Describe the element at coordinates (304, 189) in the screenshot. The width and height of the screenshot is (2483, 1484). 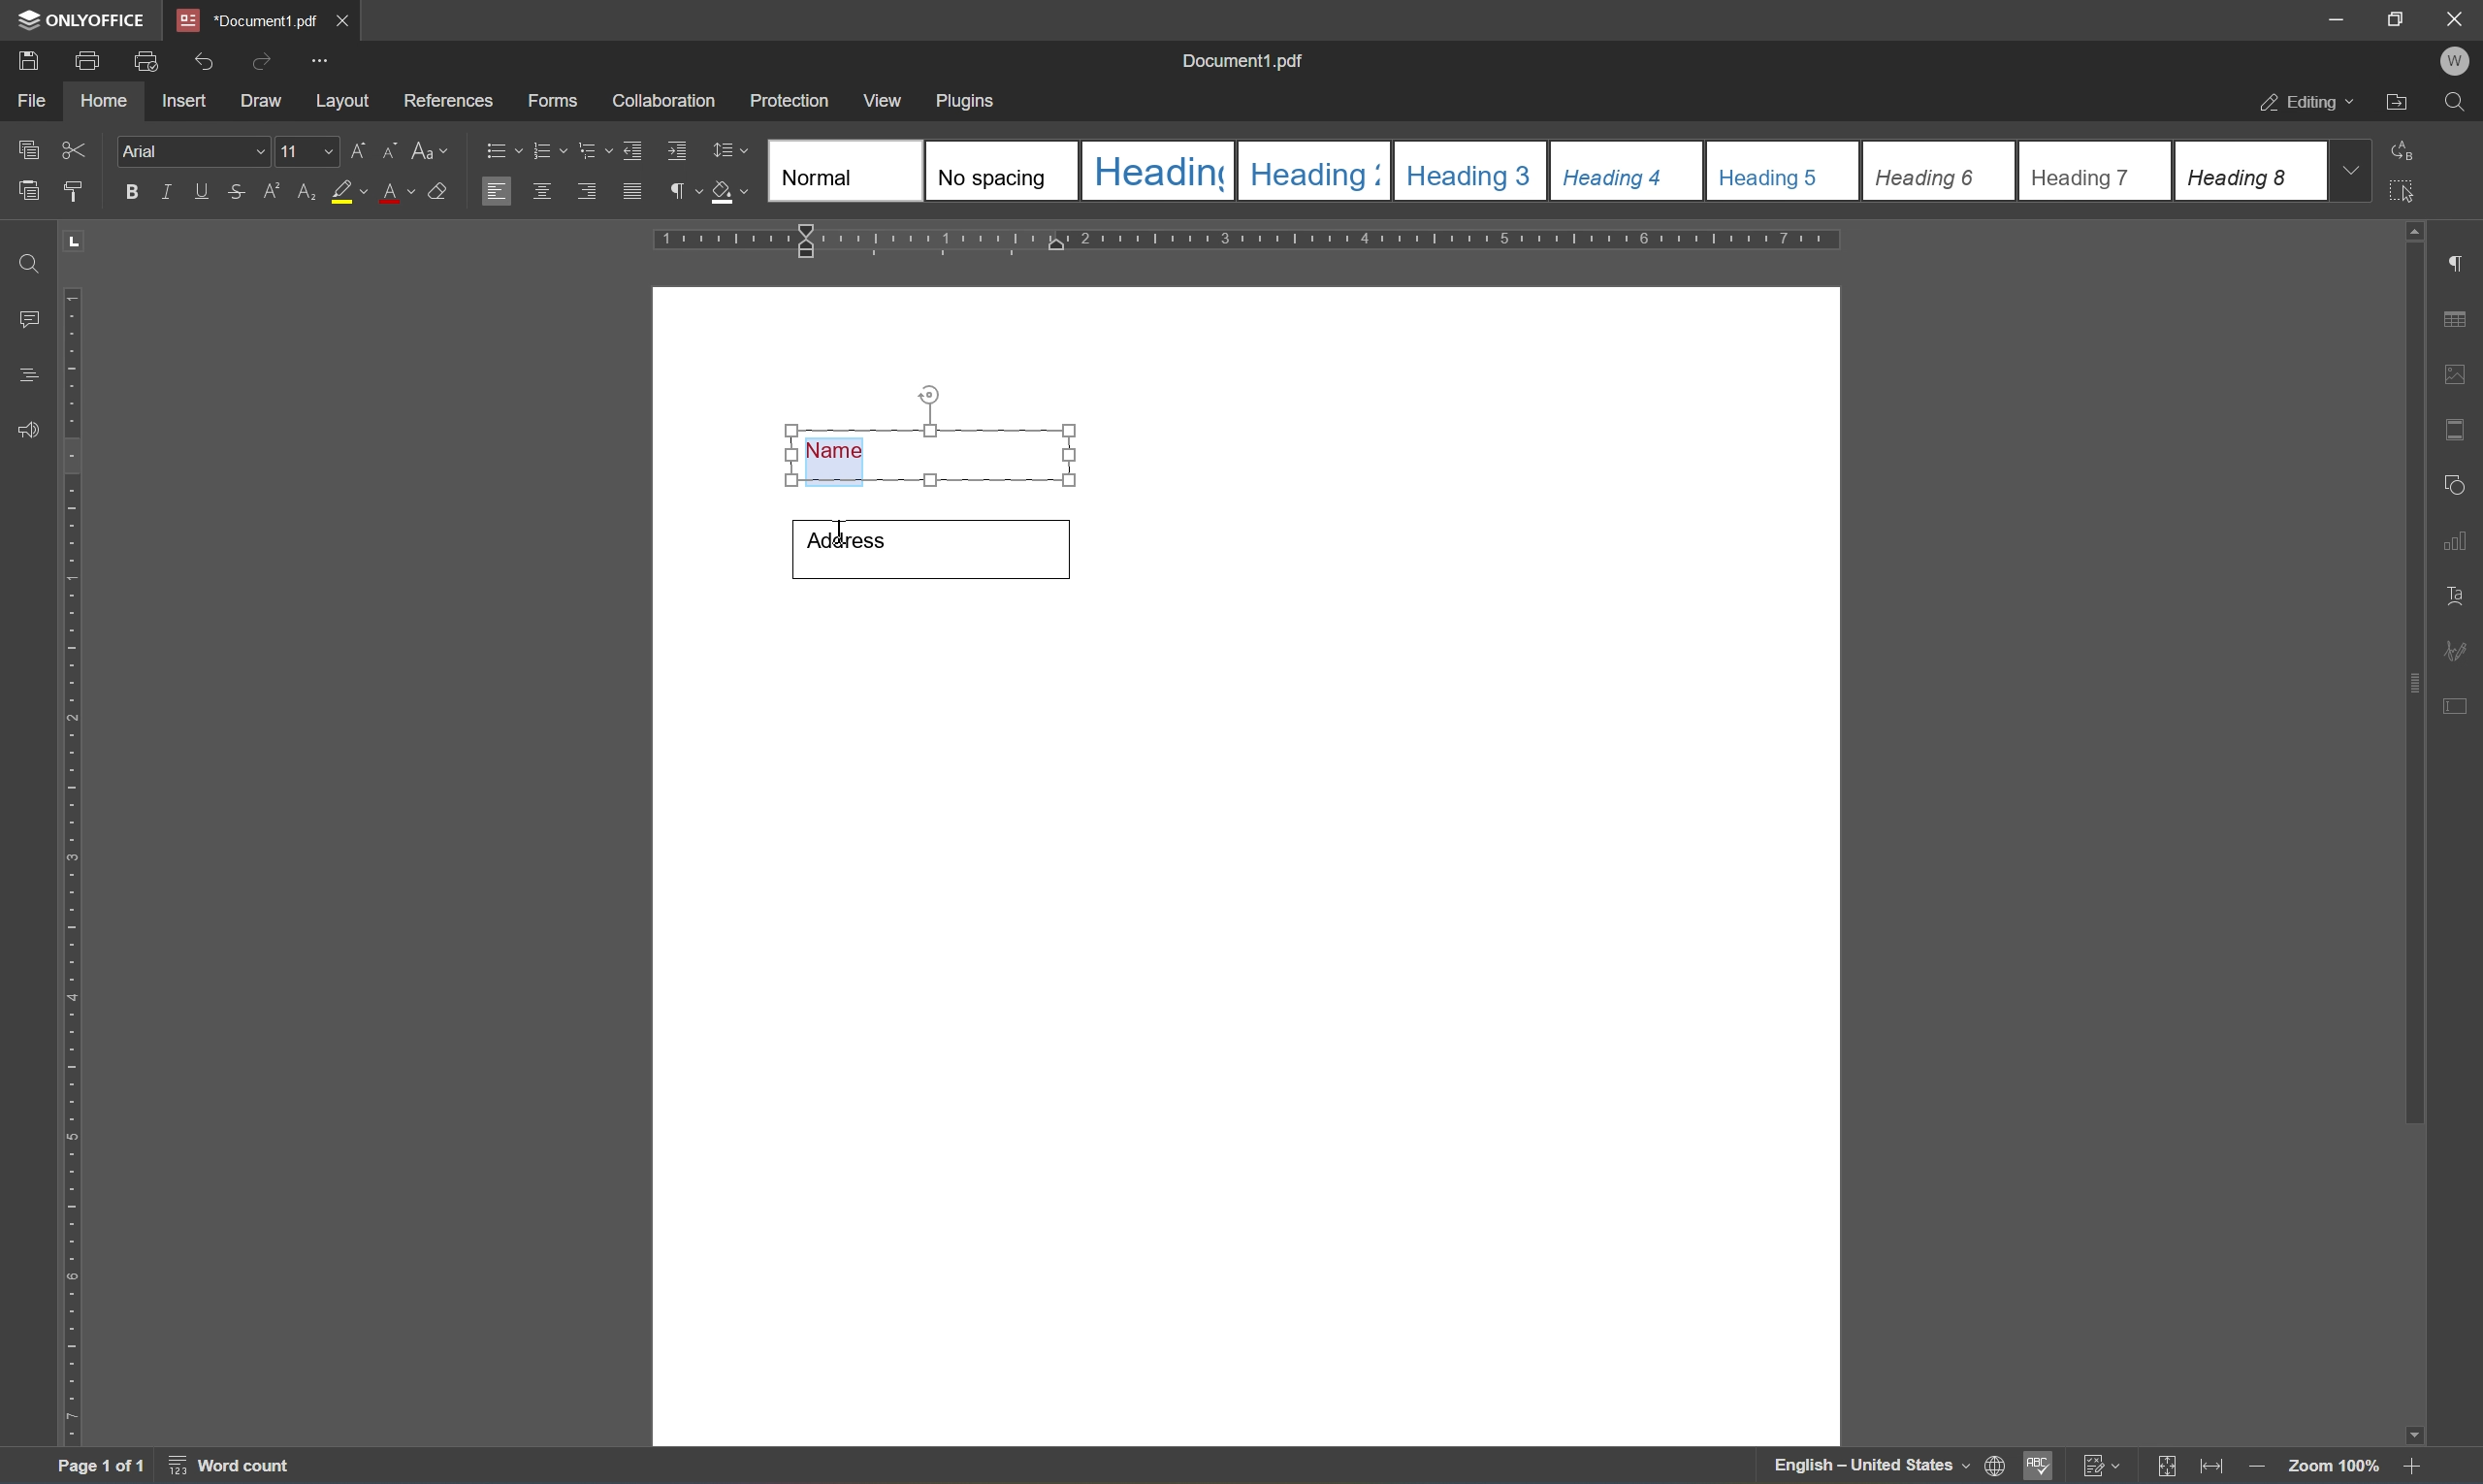
I see `subscript` at that location.